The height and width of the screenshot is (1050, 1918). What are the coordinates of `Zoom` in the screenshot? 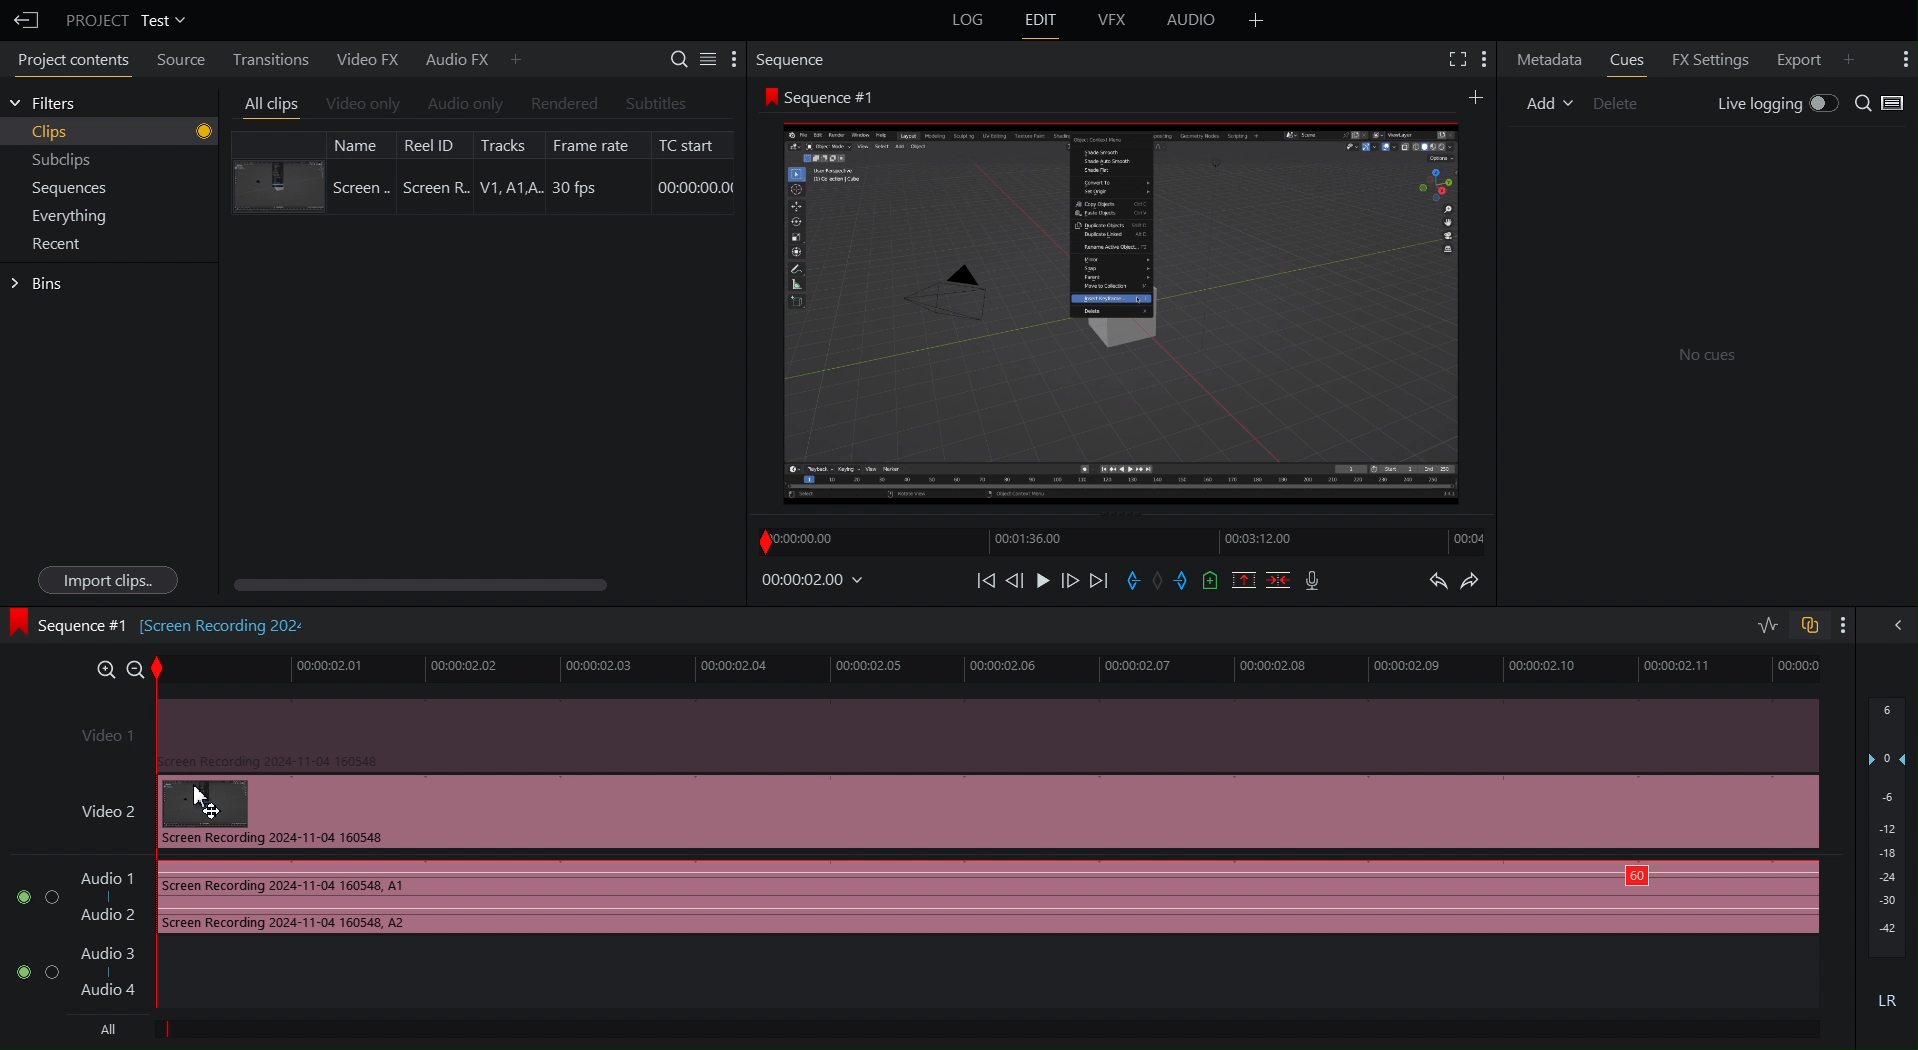 It's located at (119, 668).